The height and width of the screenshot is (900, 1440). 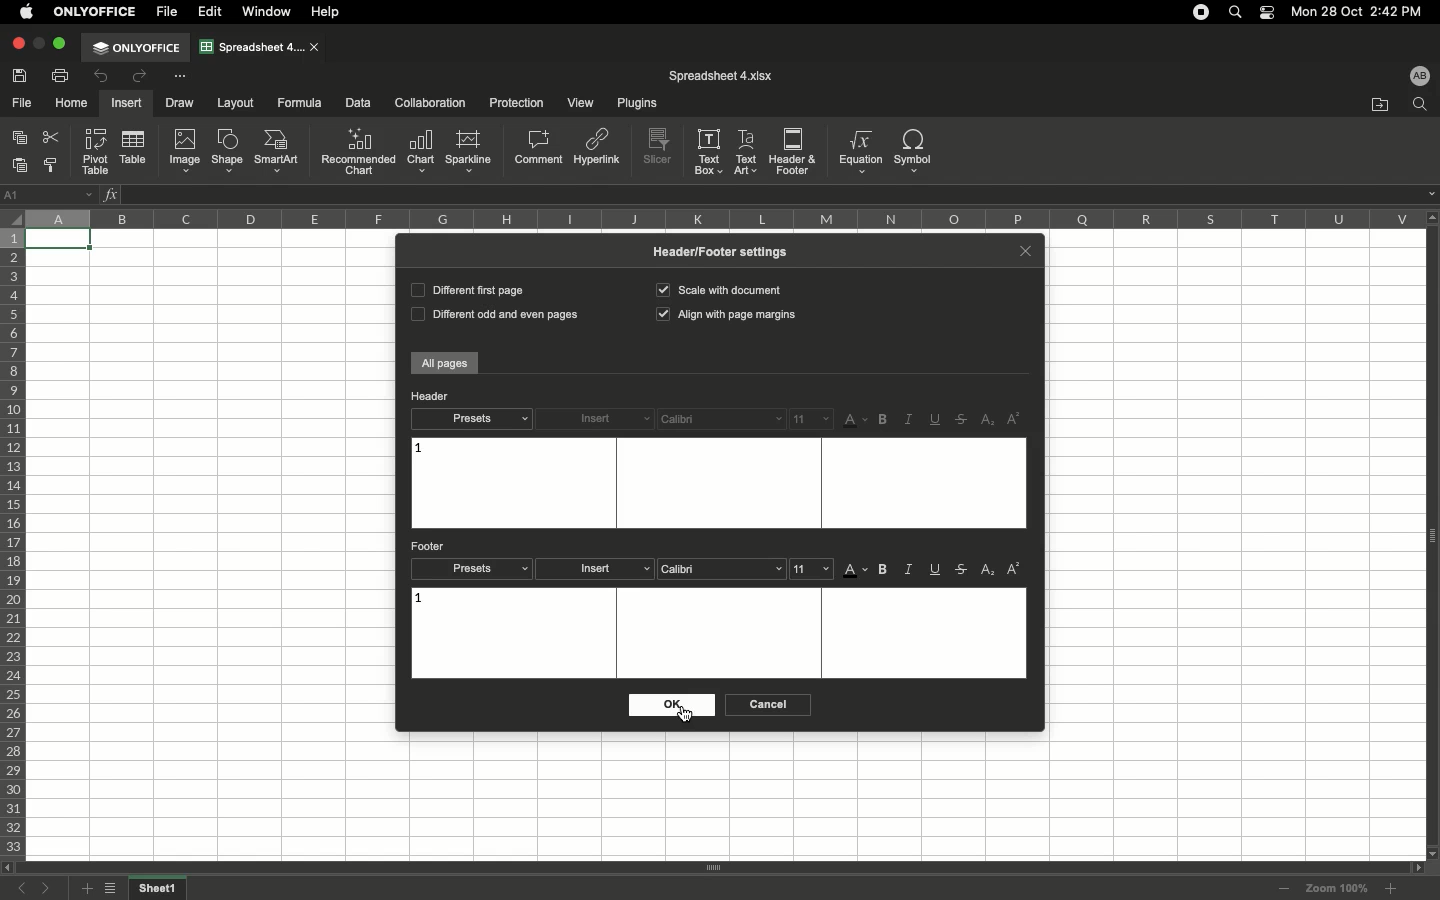 I want to click on Presets, so click(x=473, y=569).